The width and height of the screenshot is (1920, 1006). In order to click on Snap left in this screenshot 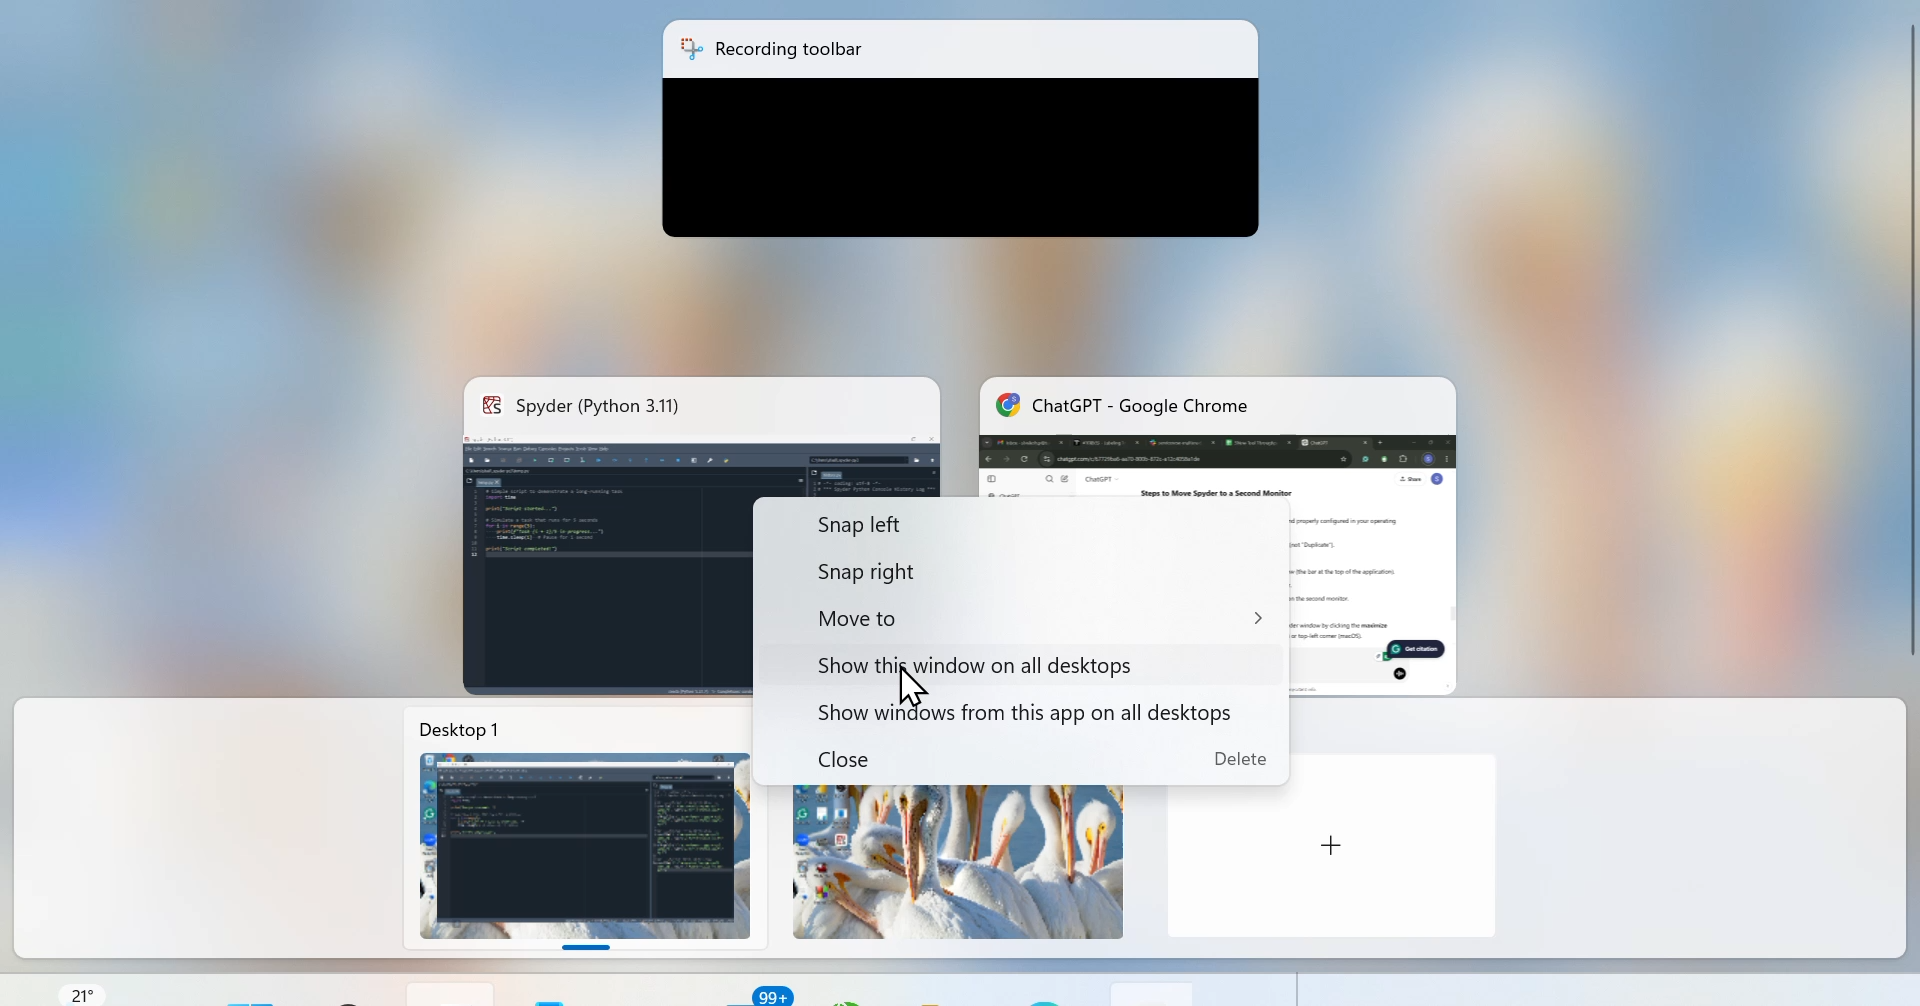, I will do `click(958, 526)`.